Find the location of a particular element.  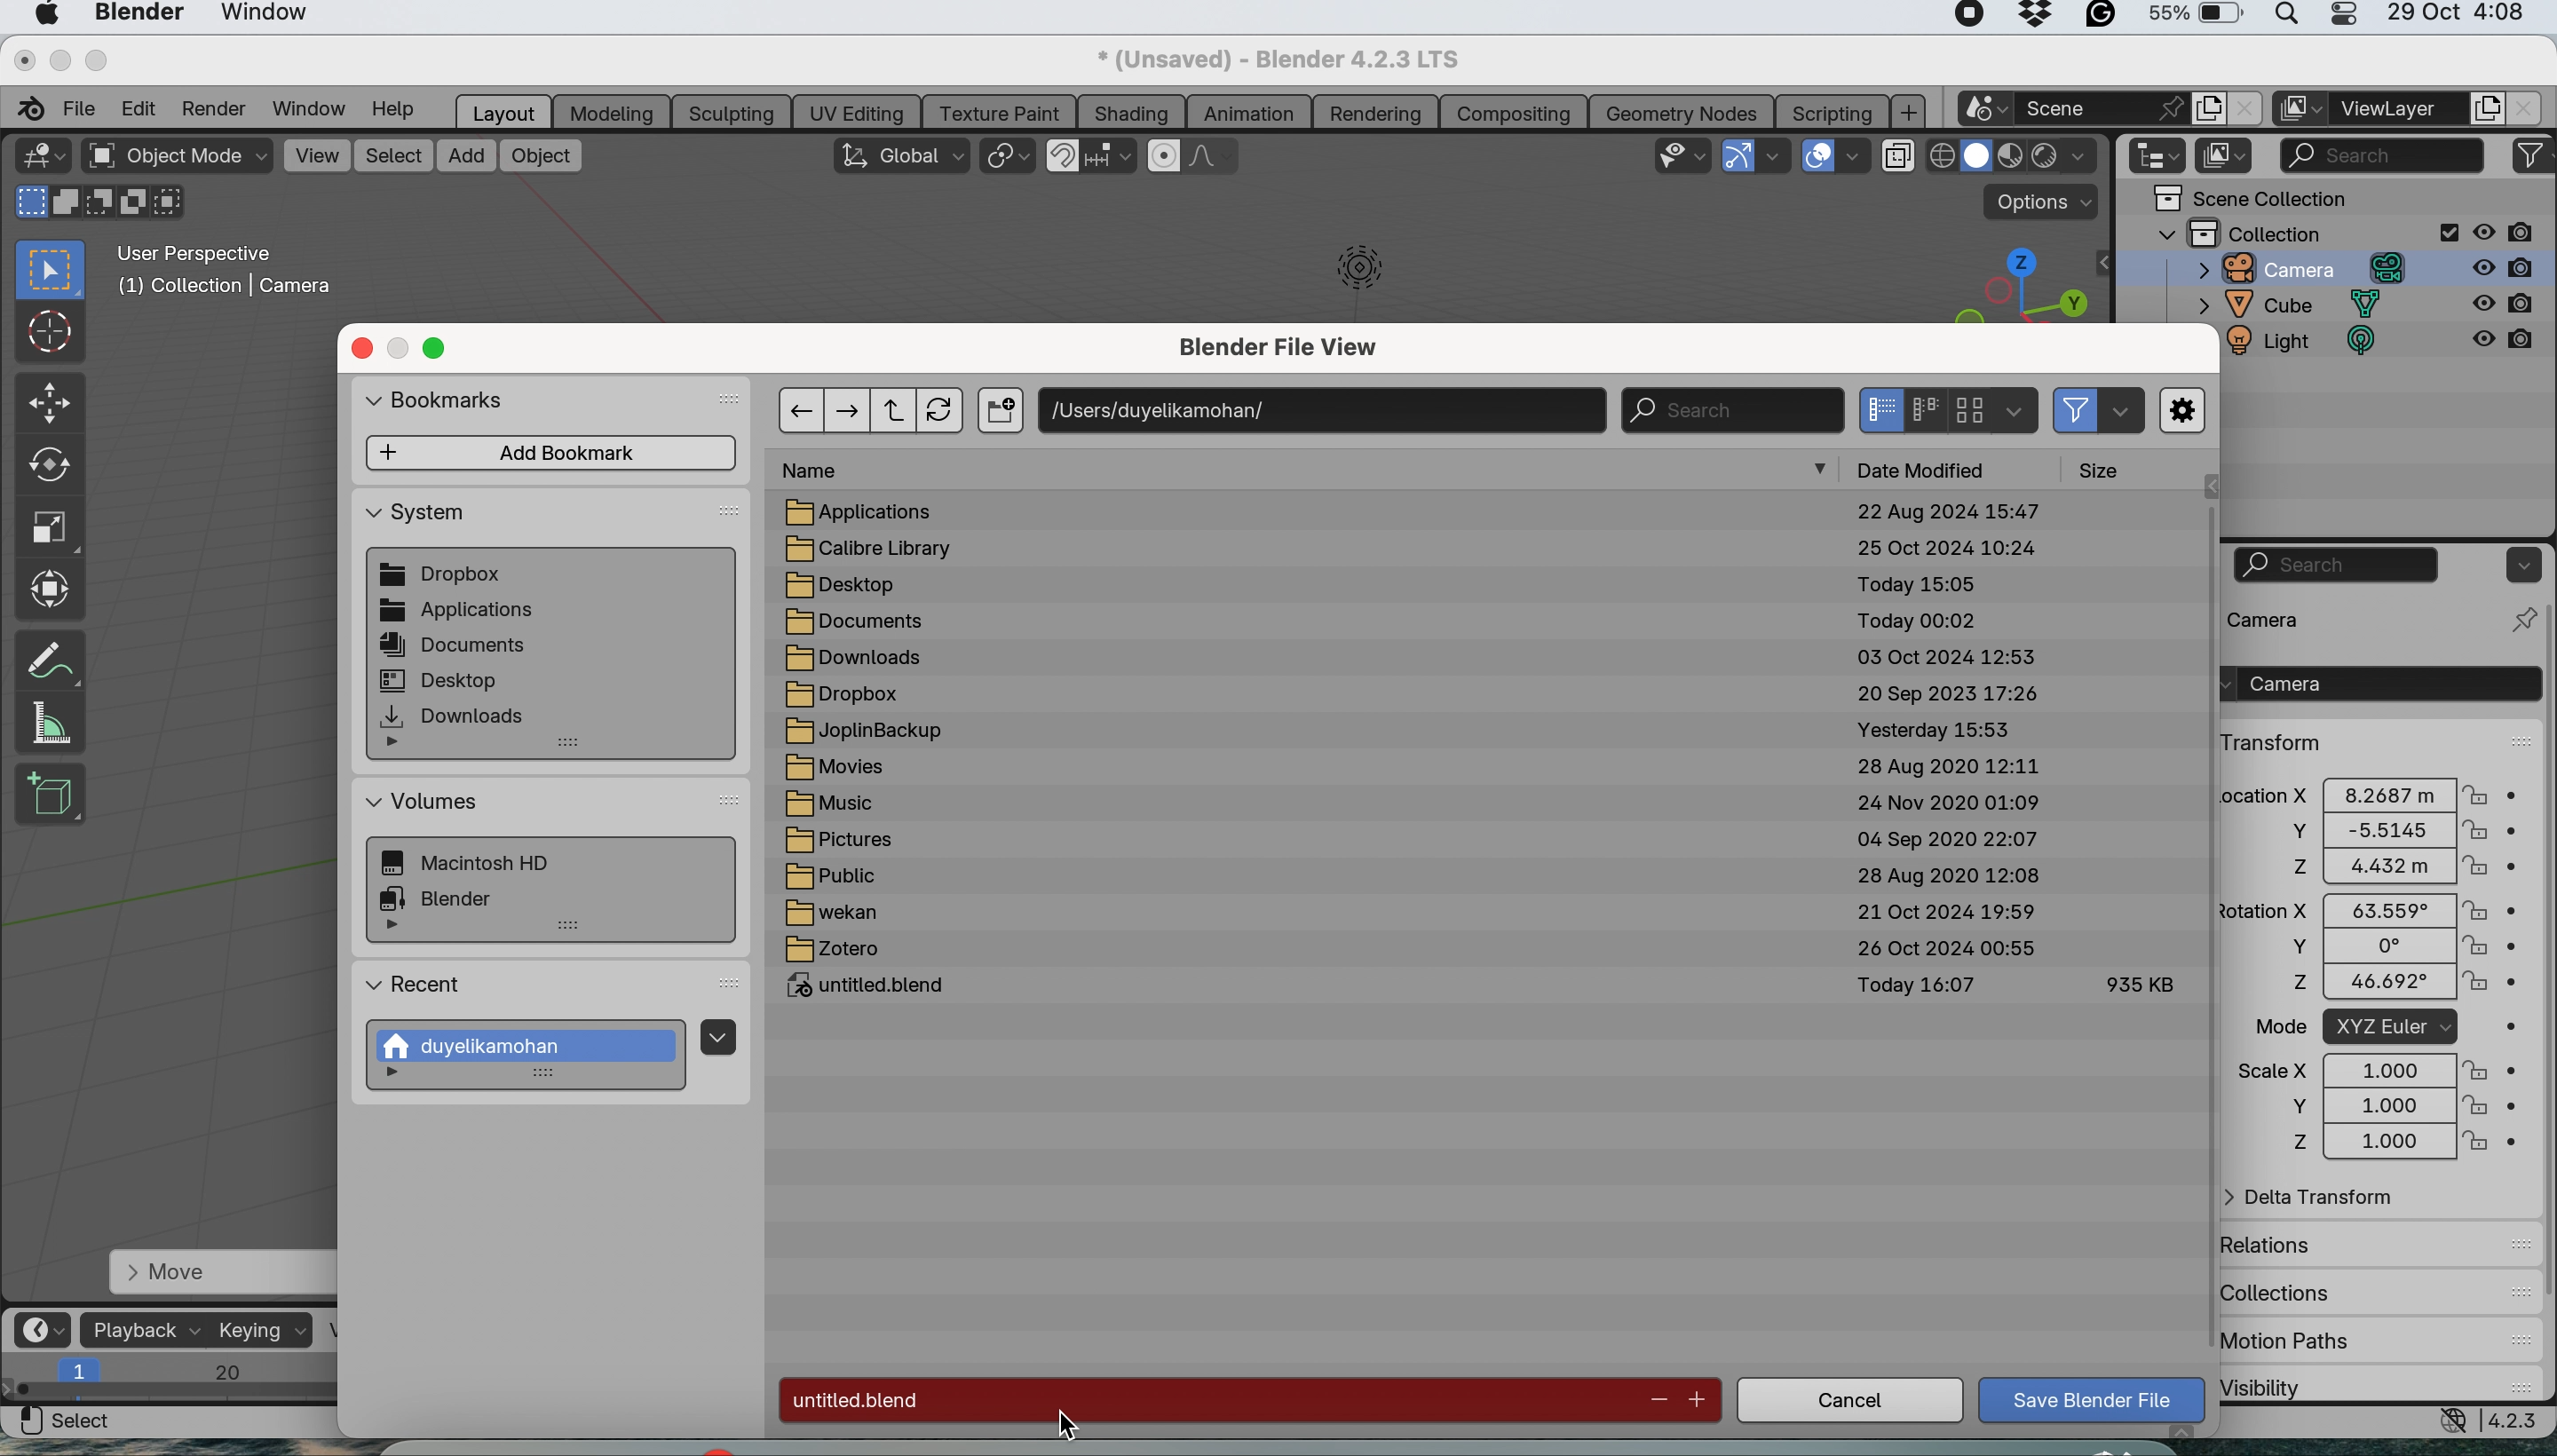

29 Oct 4:08 is located at coordinates (2457, 14).